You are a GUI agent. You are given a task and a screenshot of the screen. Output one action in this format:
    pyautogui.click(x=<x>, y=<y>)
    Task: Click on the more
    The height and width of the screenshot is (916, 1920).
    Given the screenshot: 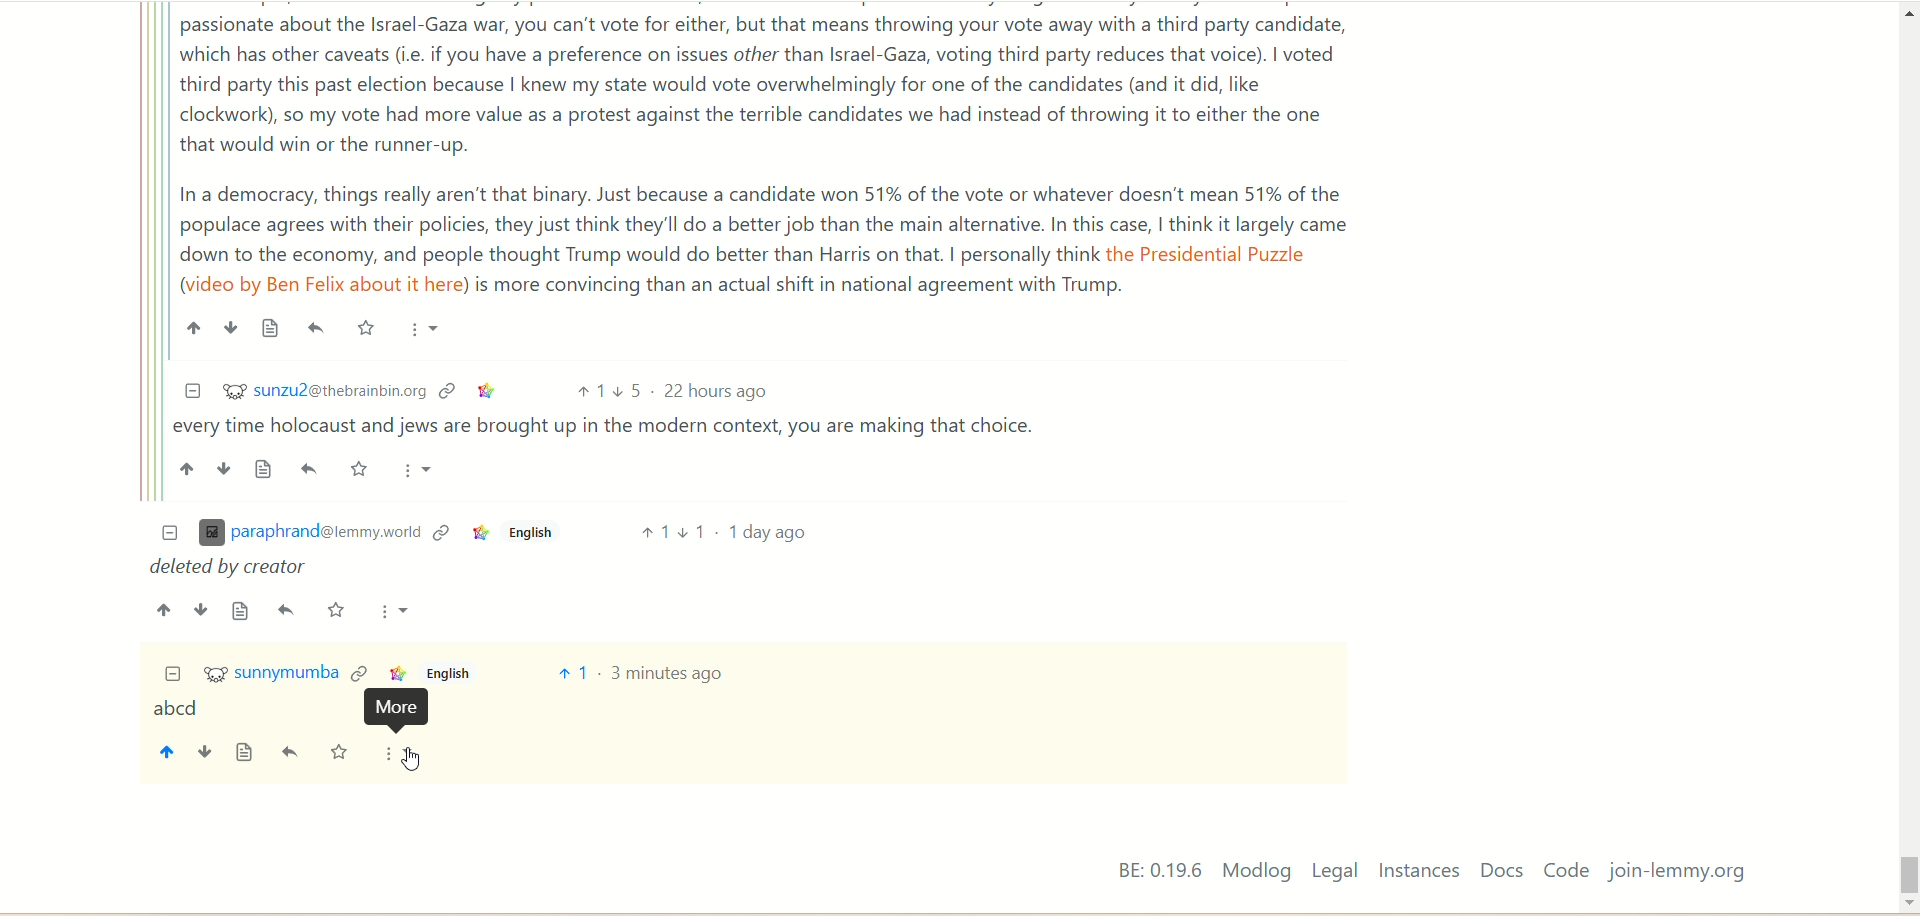 What is the action you would take?
    pyautogui.click(x=401, y=755)
    